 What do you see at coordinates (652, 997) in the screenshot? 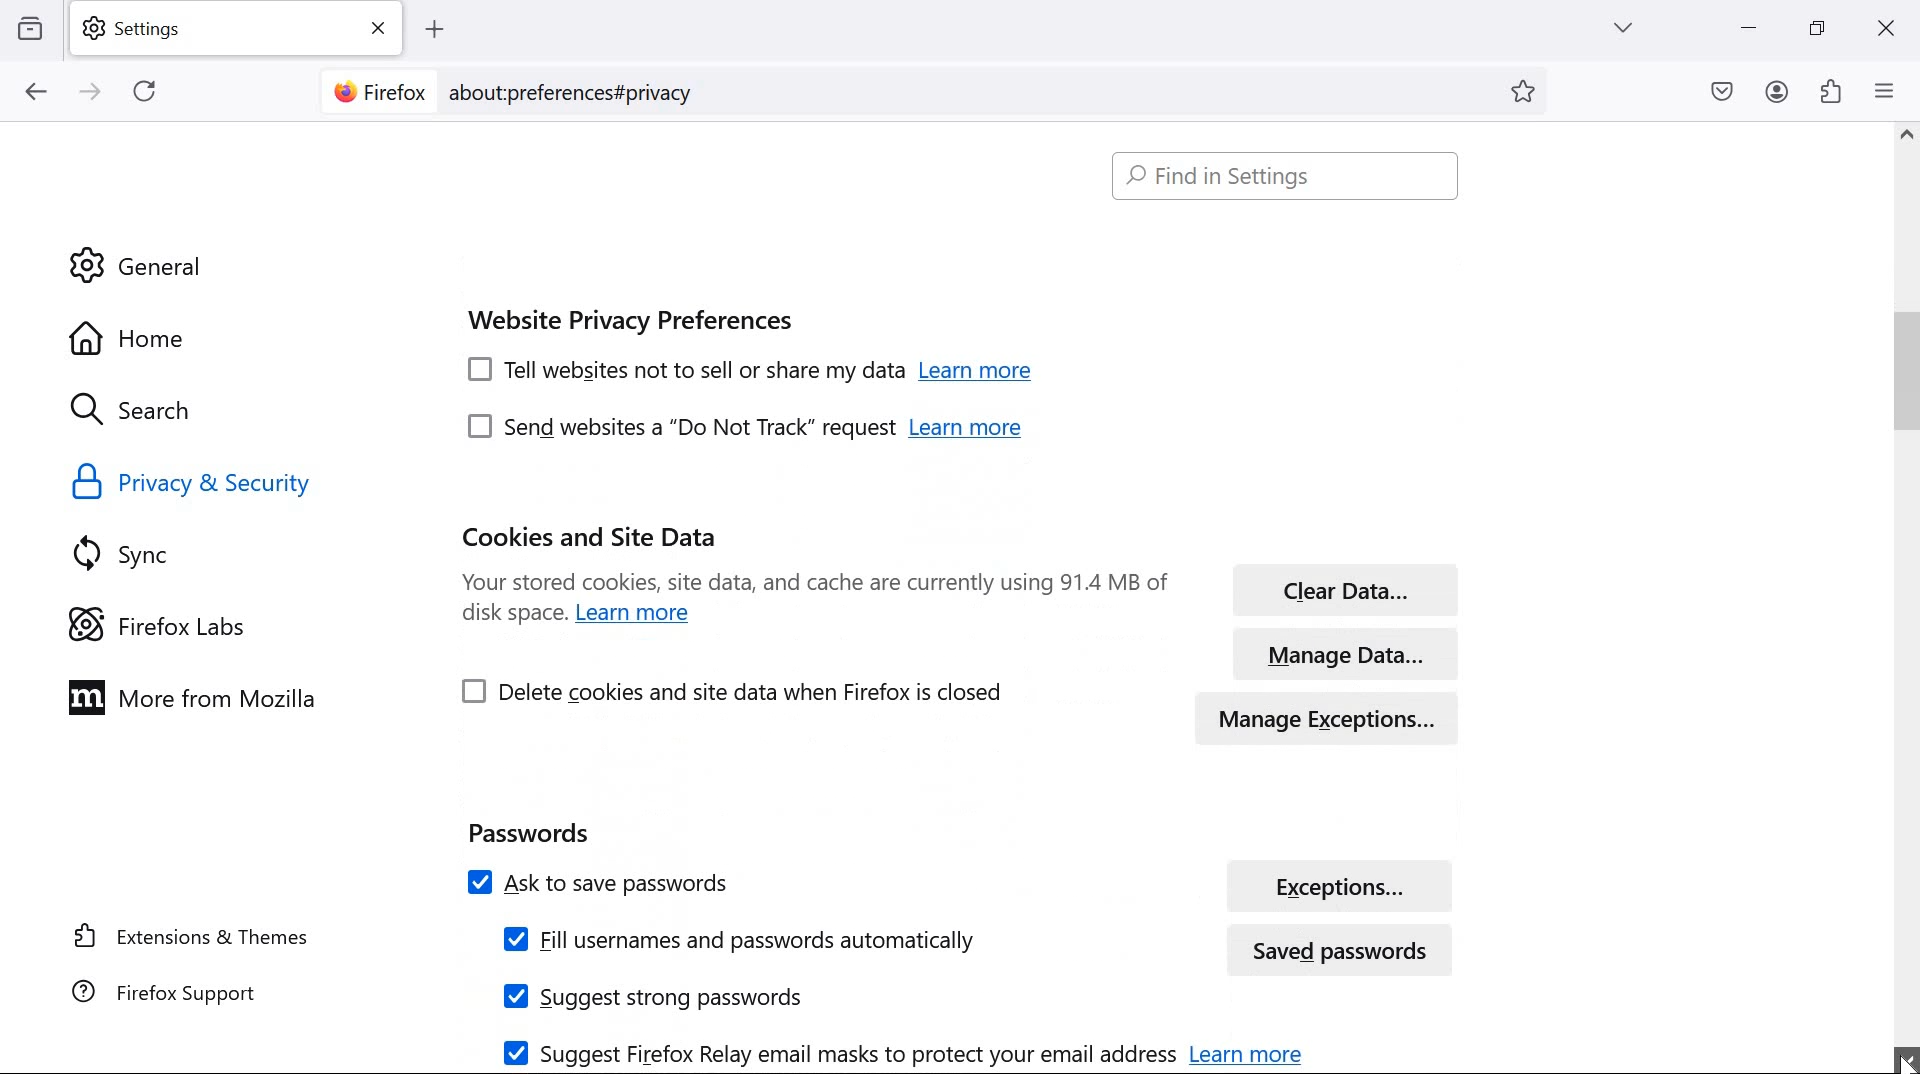
I see `Suggest strong passwords` at bounding box center [652, 997].